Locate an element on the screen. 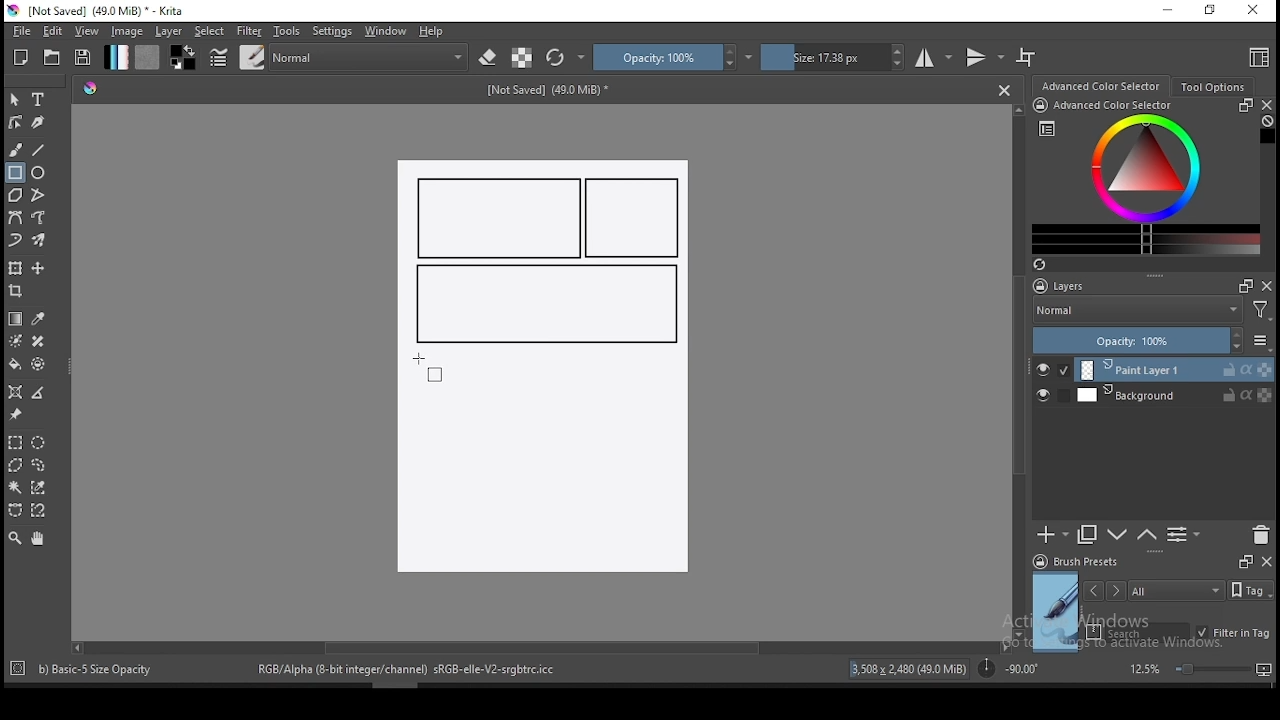 The width and height of the screenshot is (1280, 720). brush settings is located at coordinates (217, 57).